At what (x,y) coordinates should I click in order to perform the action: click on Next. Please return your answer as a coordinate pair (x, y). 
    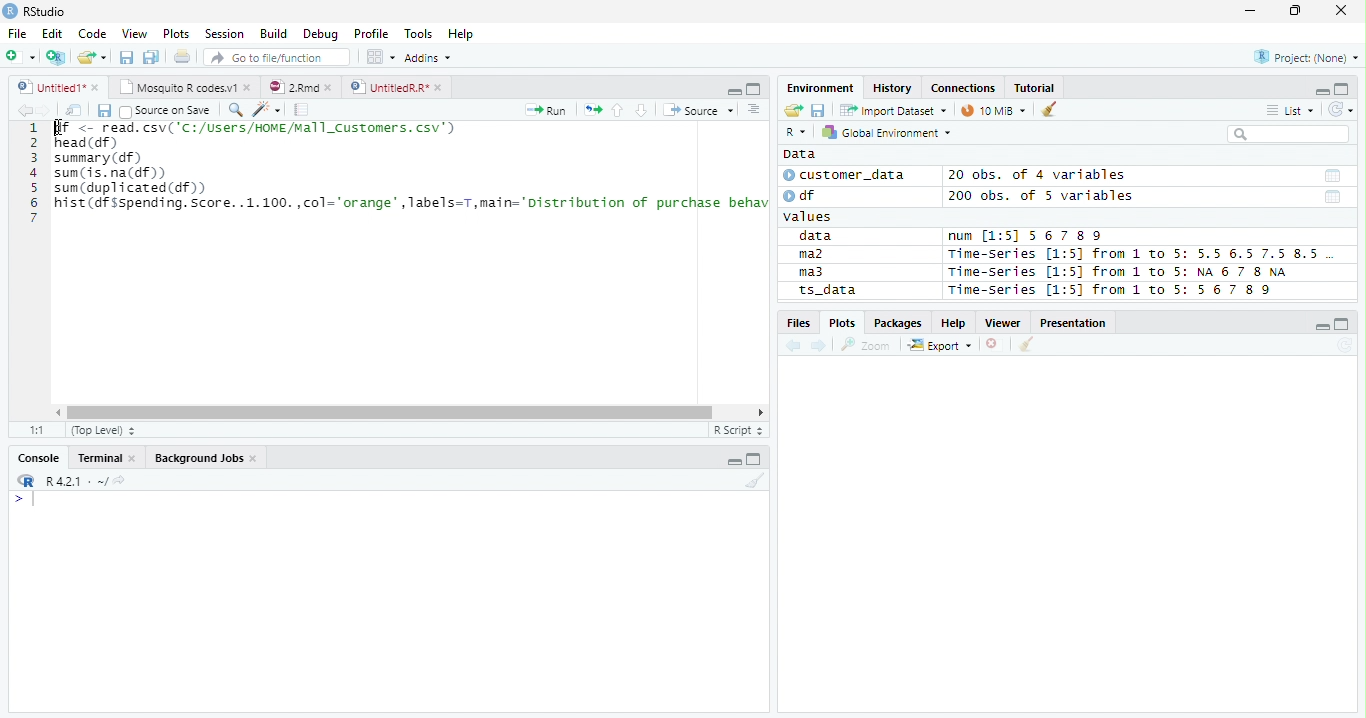
    Looking at the image, I should click on (820, 347).